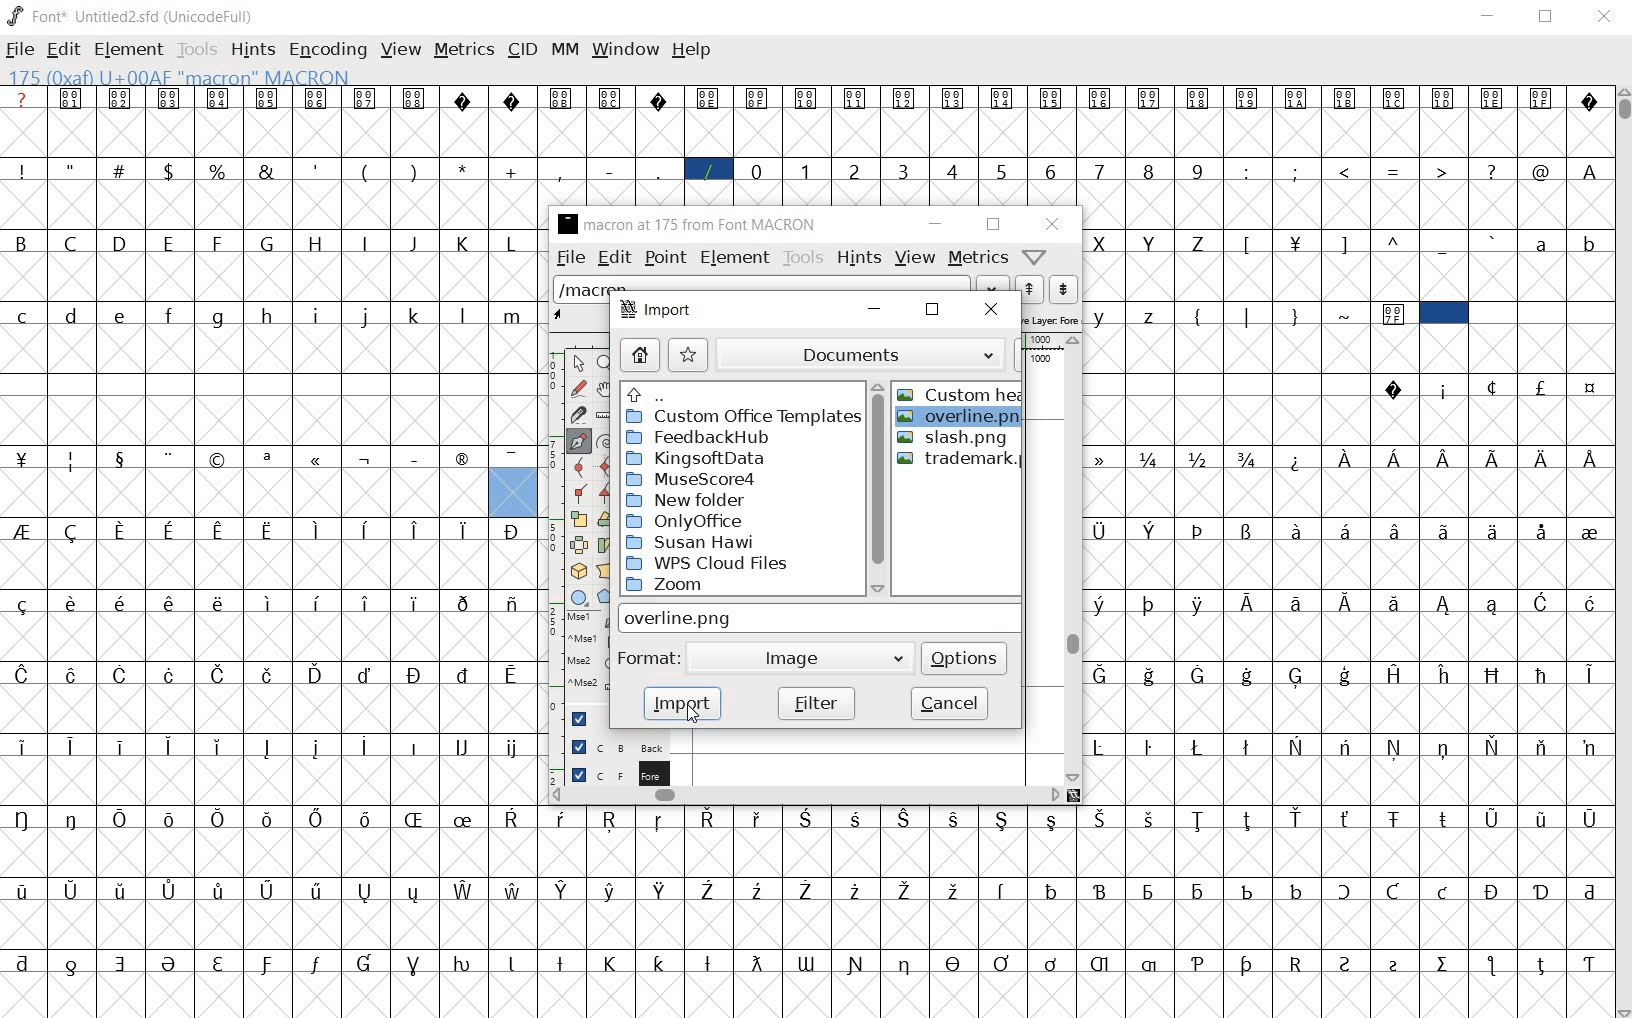 The width and height of the screenshot is (1632, 1018). What do you see at coordinates (1103, 458) in the screenshot?
I see `Symbol` at bounding box center [1103, 458].